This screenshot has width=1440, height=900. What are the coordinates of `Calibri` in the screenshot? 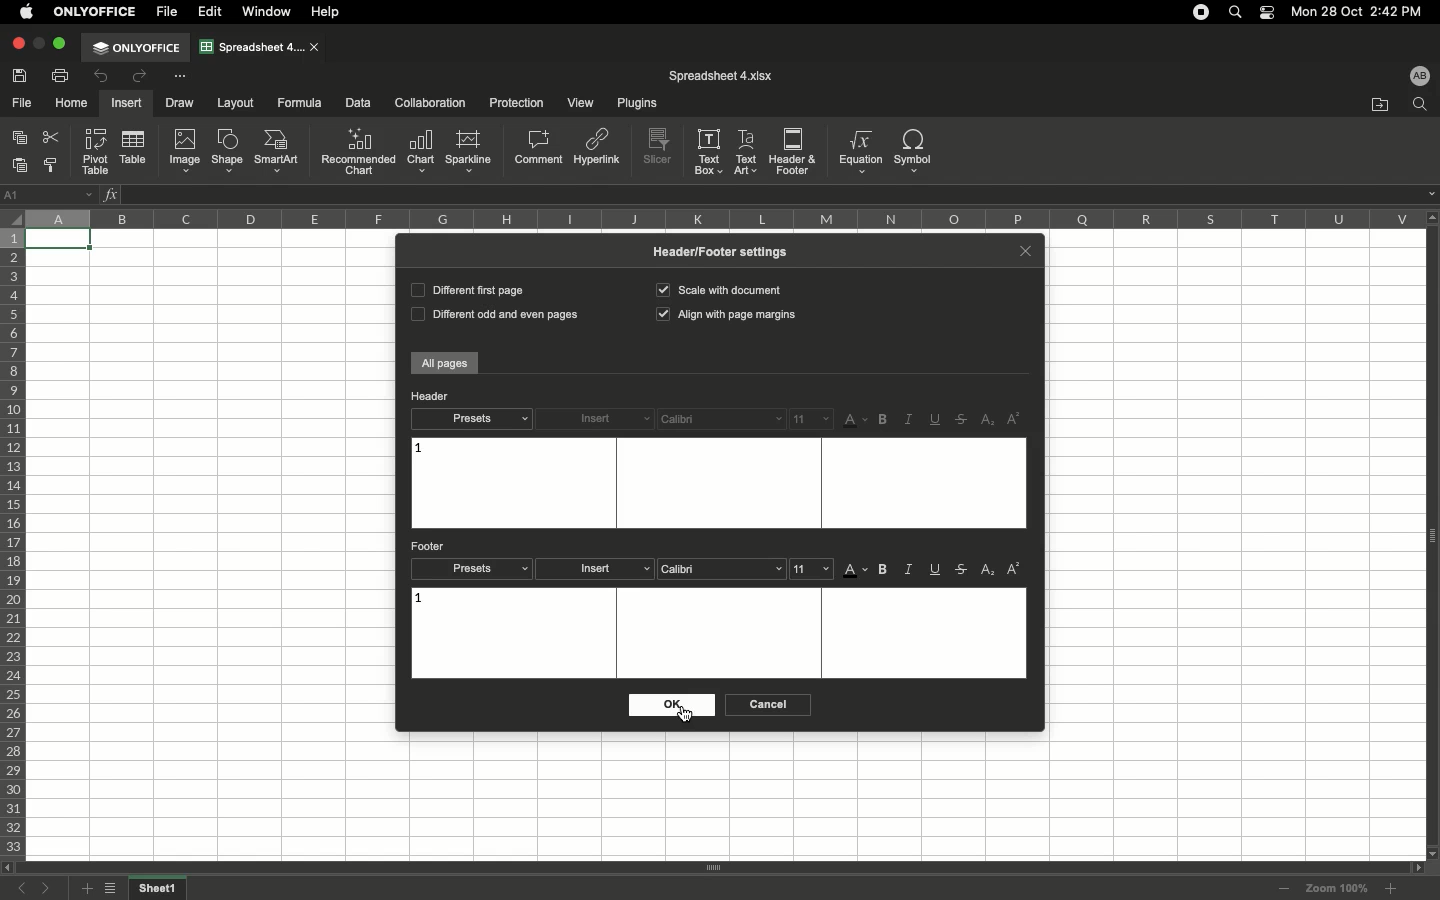 It's located at (721, 419).